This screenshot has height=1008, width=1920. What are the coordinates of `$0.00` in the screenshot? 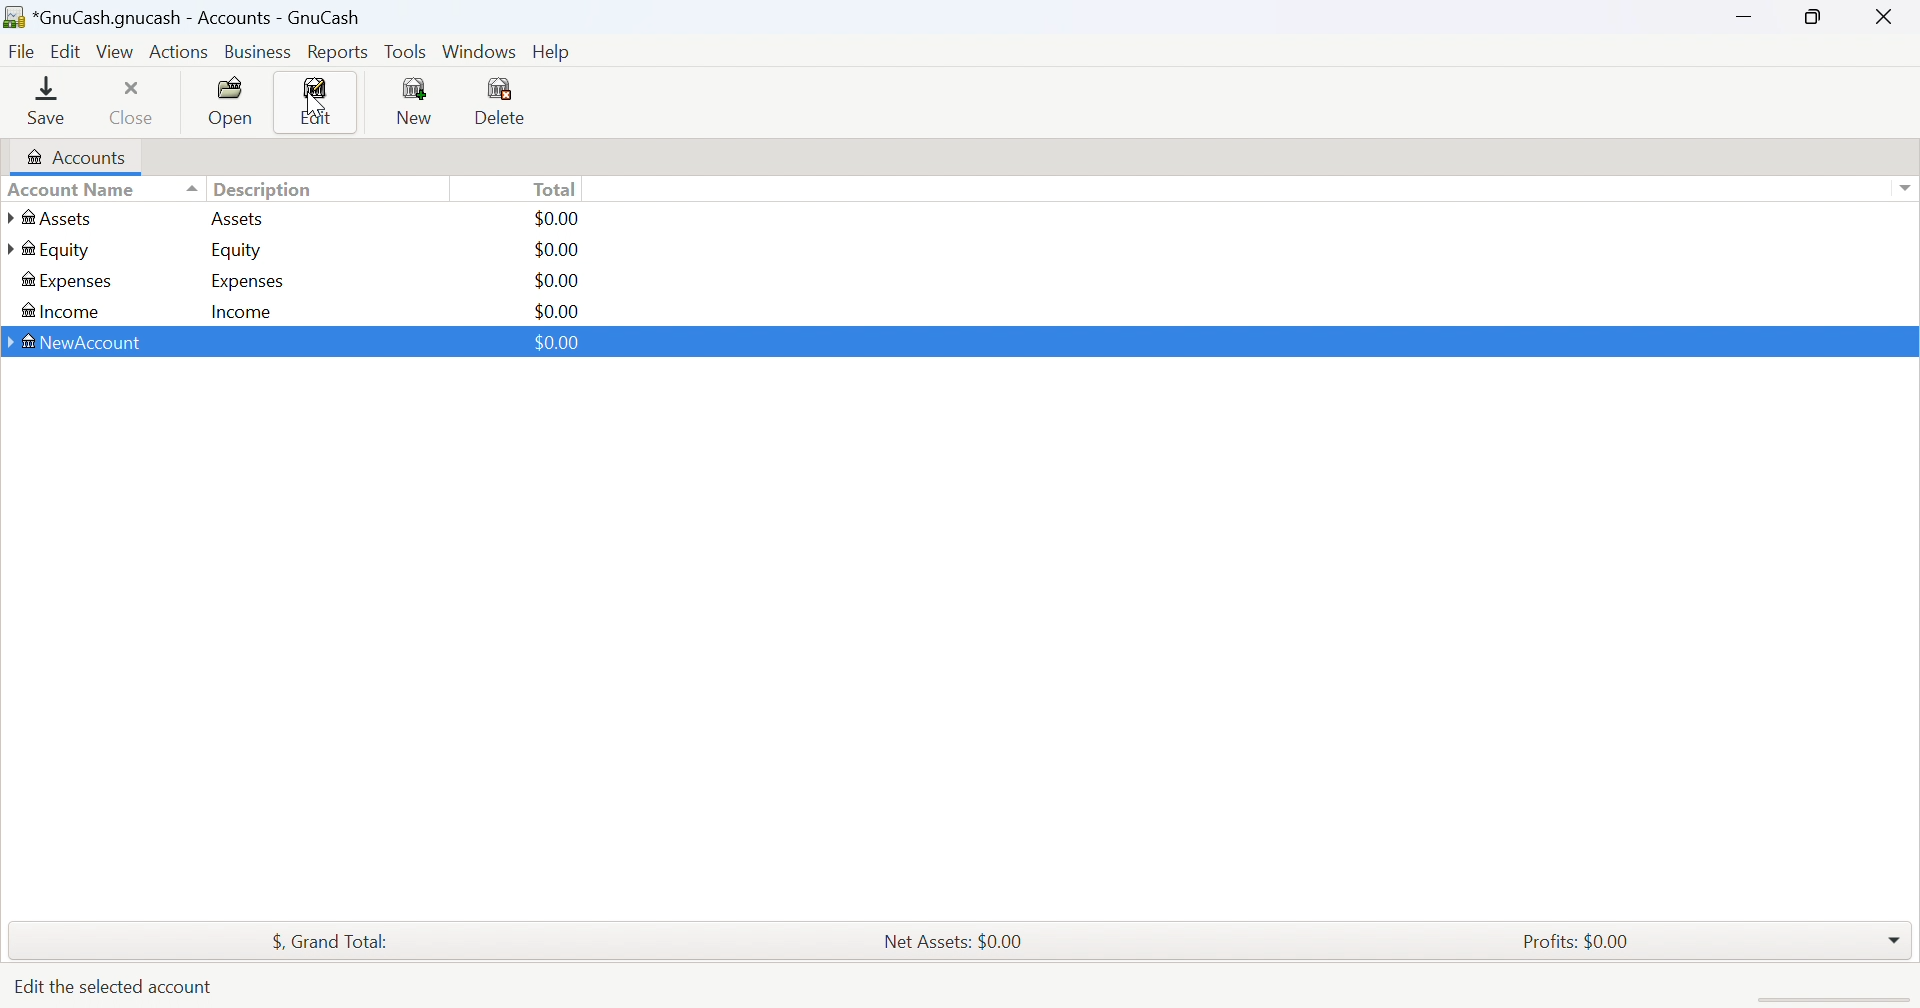 It's located at (559, 218).